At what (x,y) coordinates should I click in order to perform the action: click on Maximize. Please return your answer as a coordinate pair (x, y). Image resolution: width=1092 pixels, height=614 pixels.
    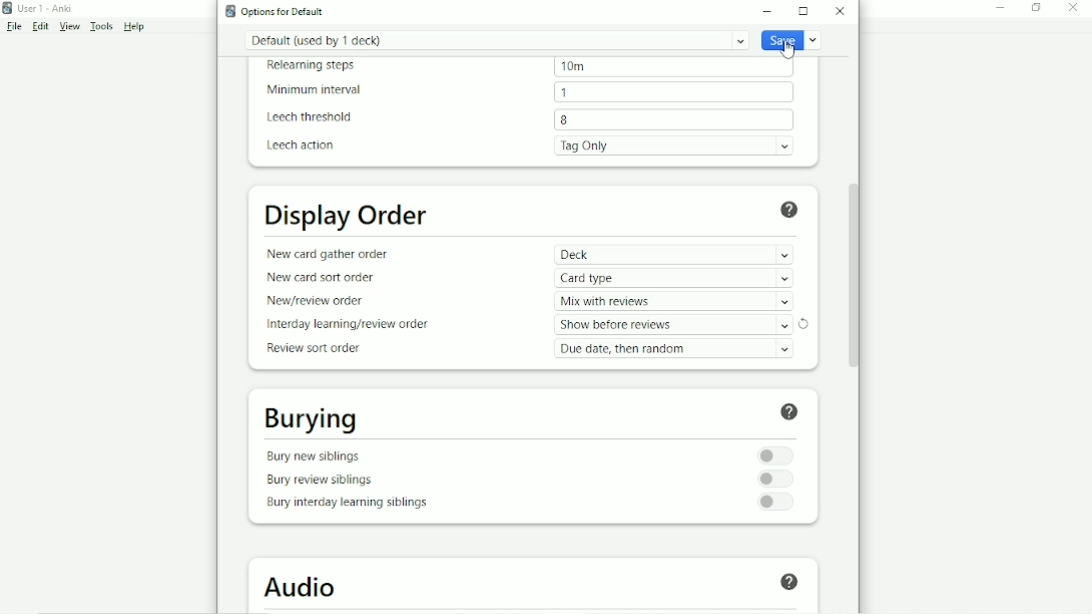
    Looking at the image, I should click on (803, 11).